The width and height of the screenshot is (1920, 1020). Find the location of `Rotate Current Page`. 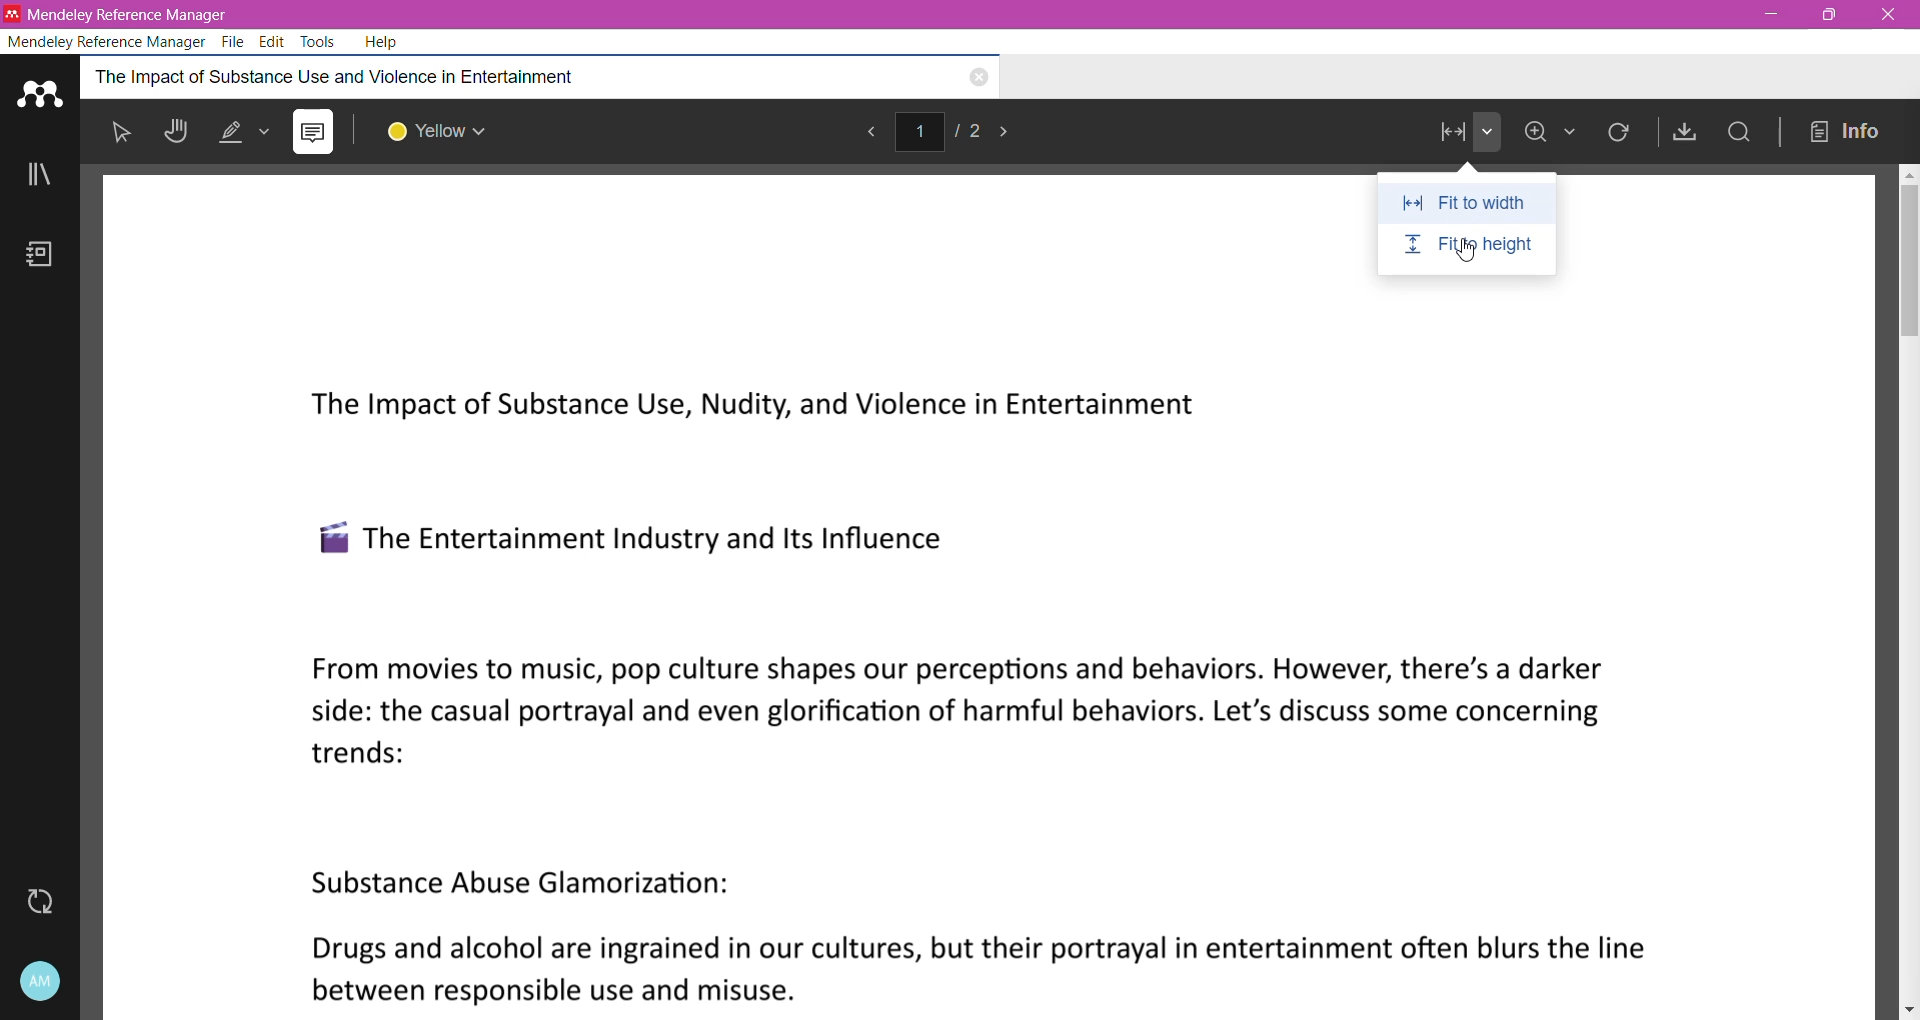

Rotate Current Page is located at coordinates (1621, 137).